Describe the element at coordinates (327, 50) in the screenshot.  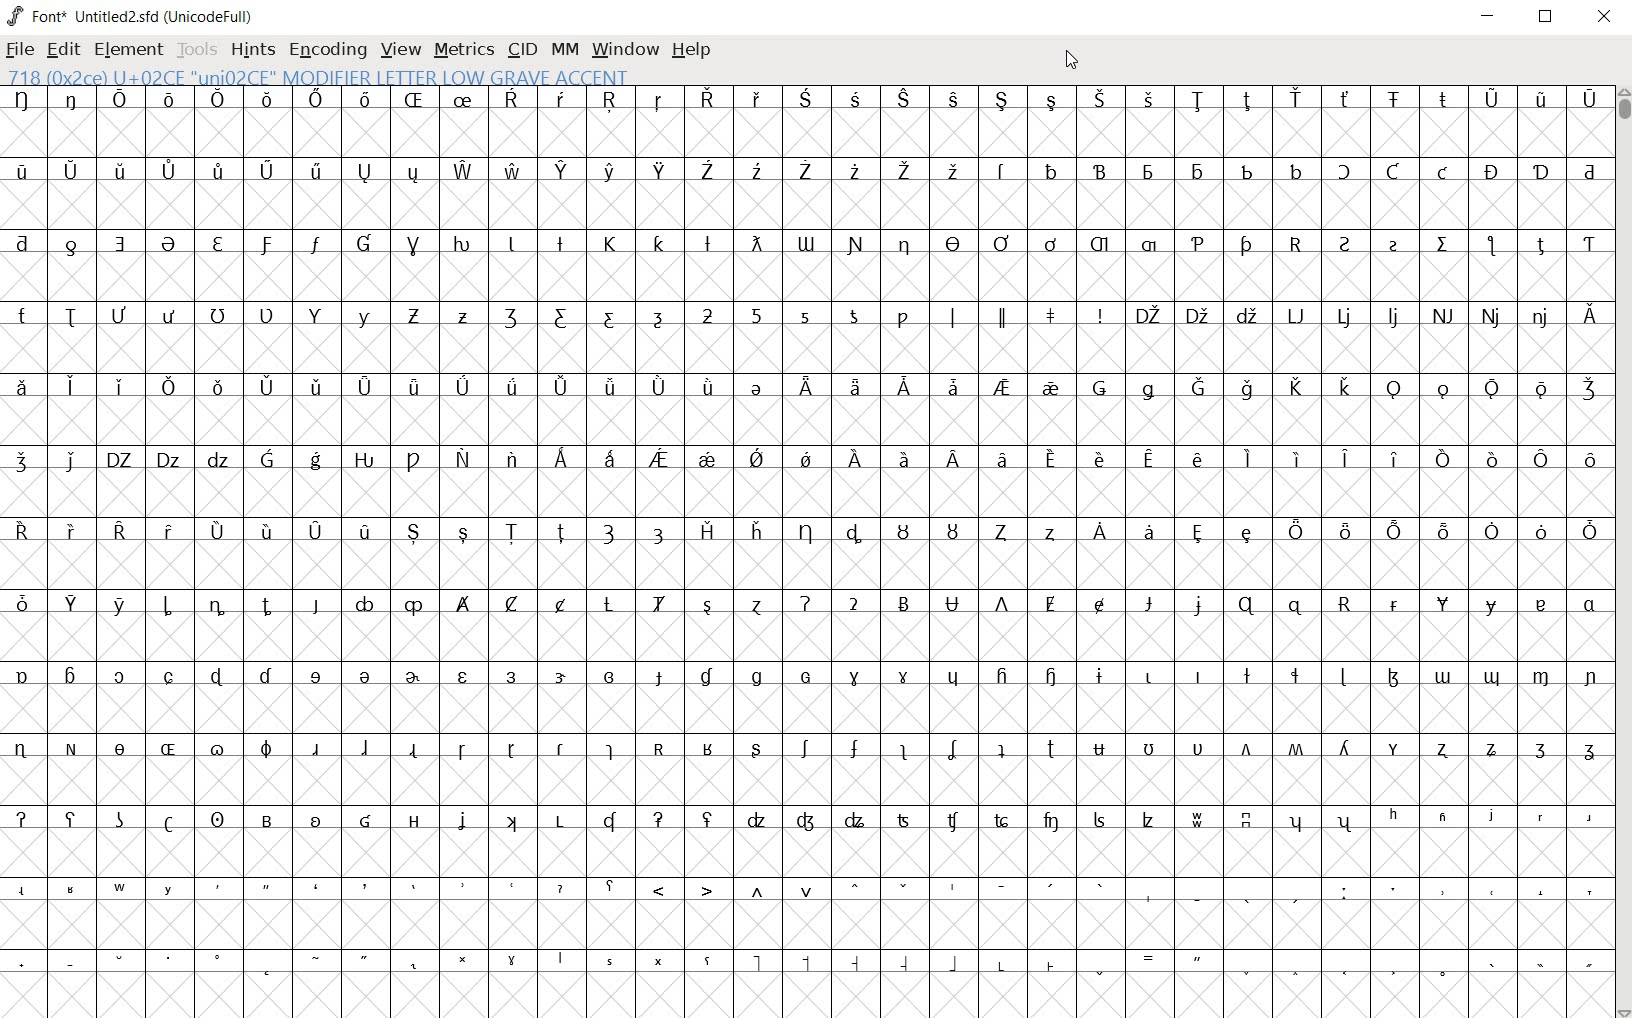
I see `Encoding` at that location.